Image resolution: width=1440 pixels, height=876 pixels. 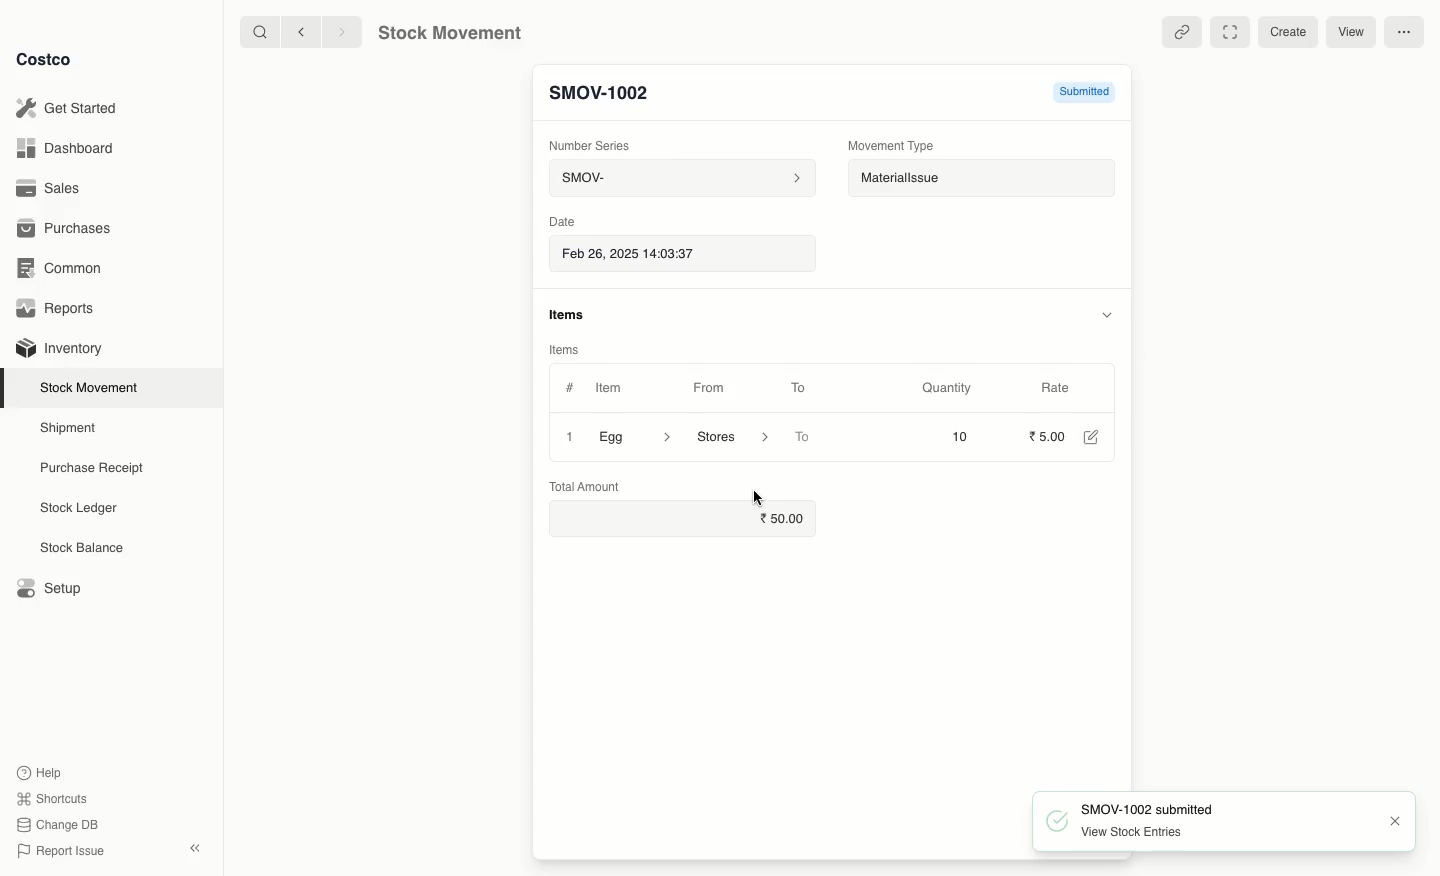 I want to click on Movement Type, so click(x=892, y=145).